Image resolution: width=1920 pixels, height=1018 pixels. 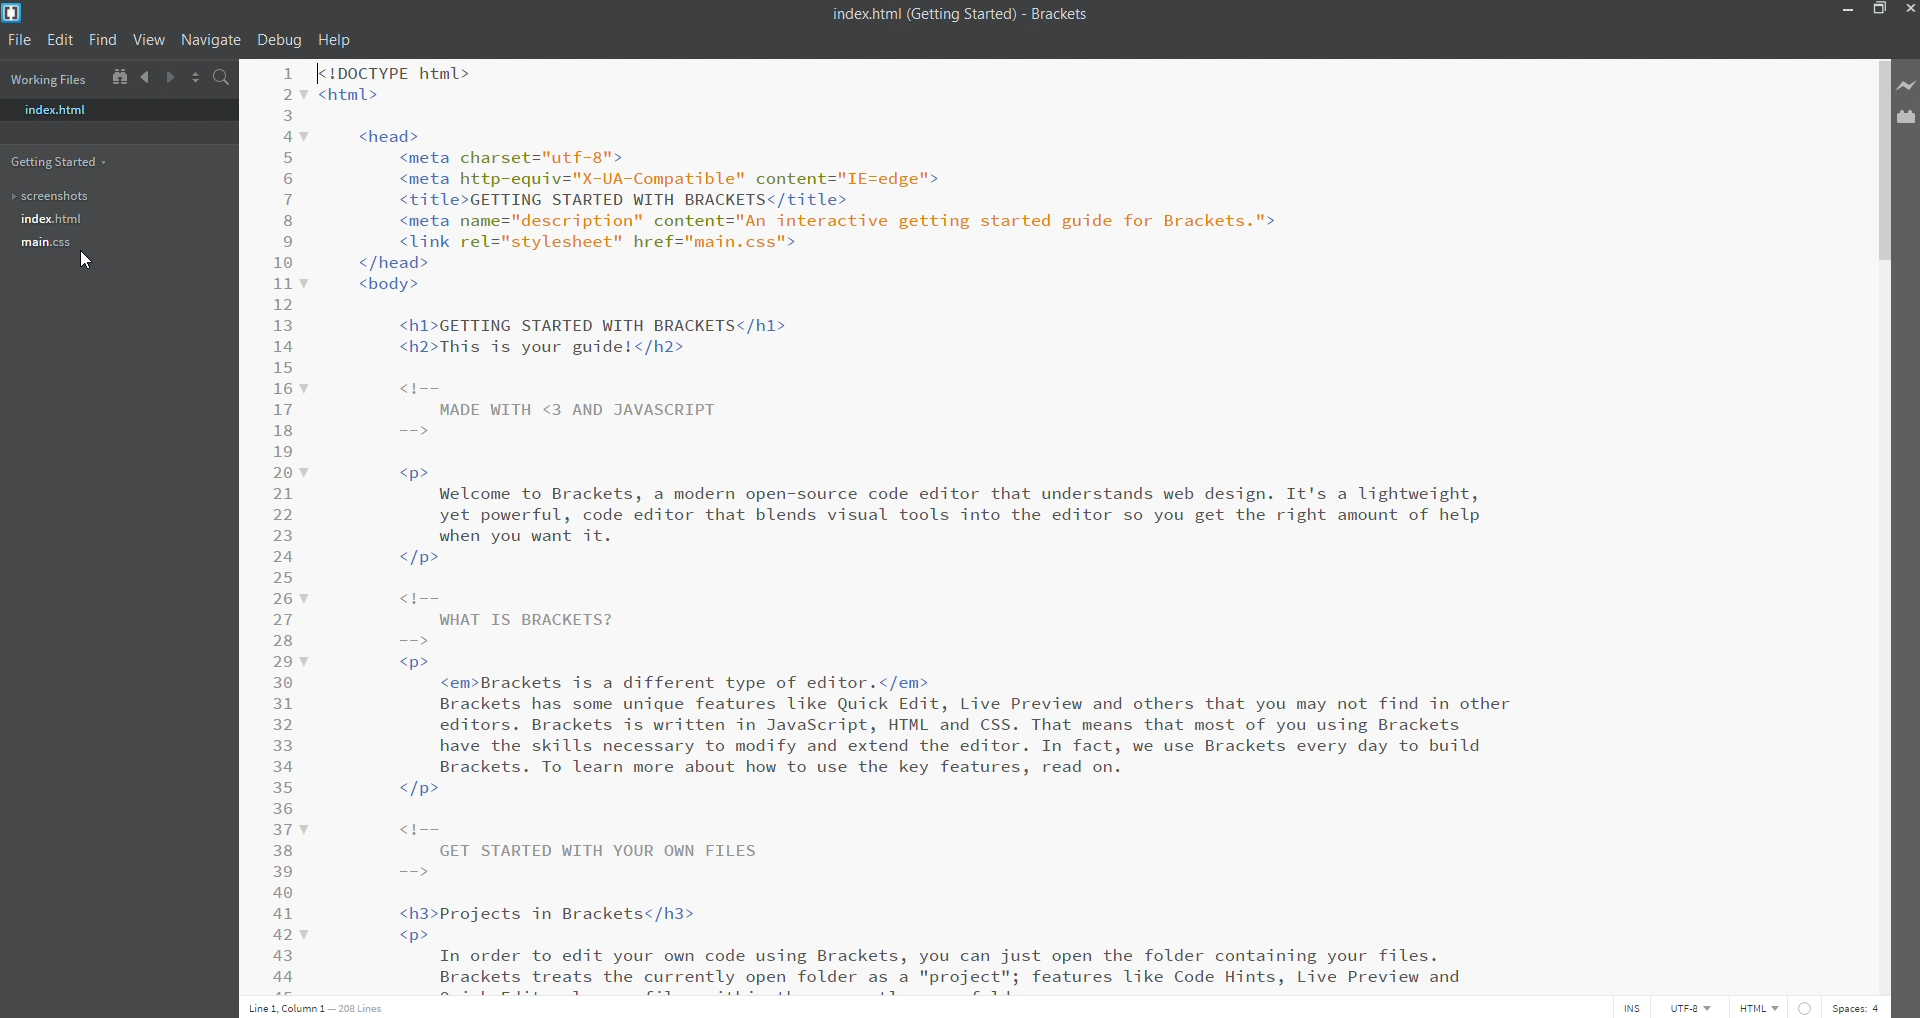 I want to click on minimize, so click(x=1842, y=11).